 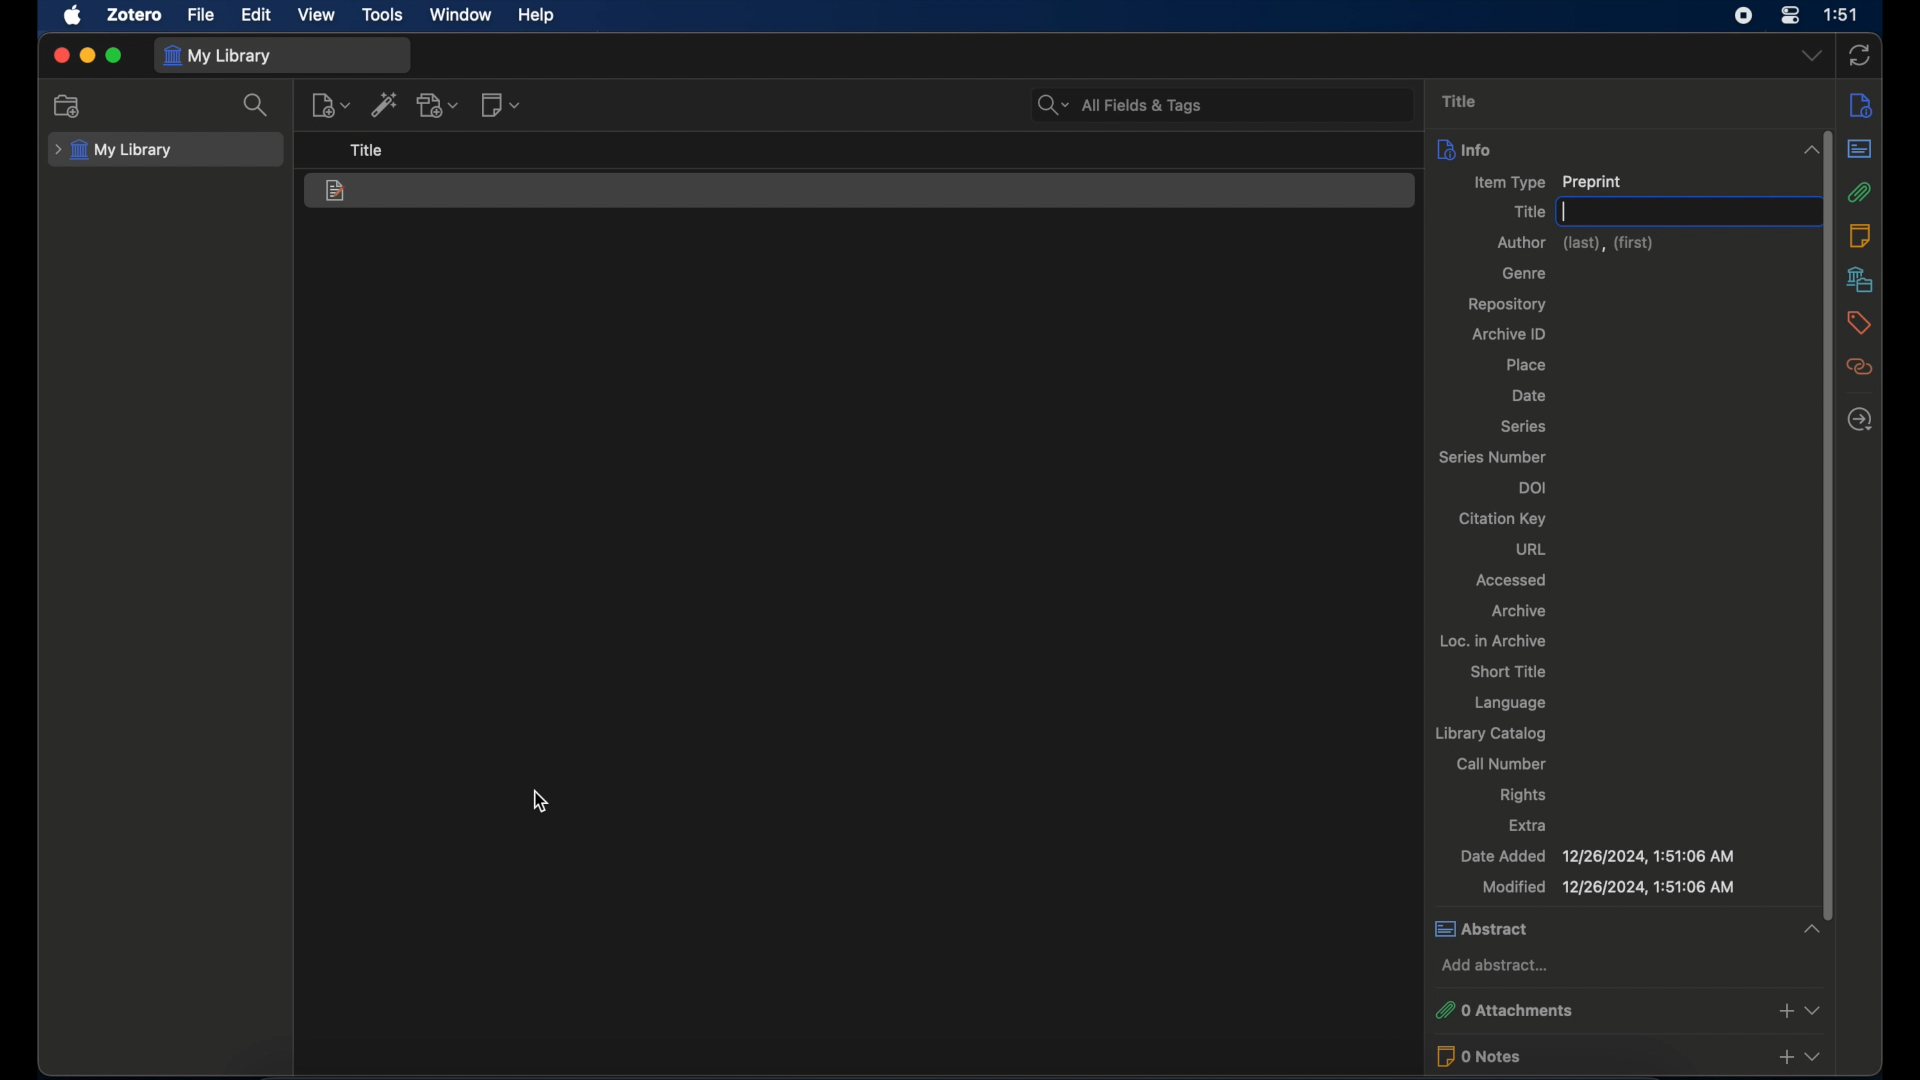 I want to click on rights, so click(x=1523, y=795).